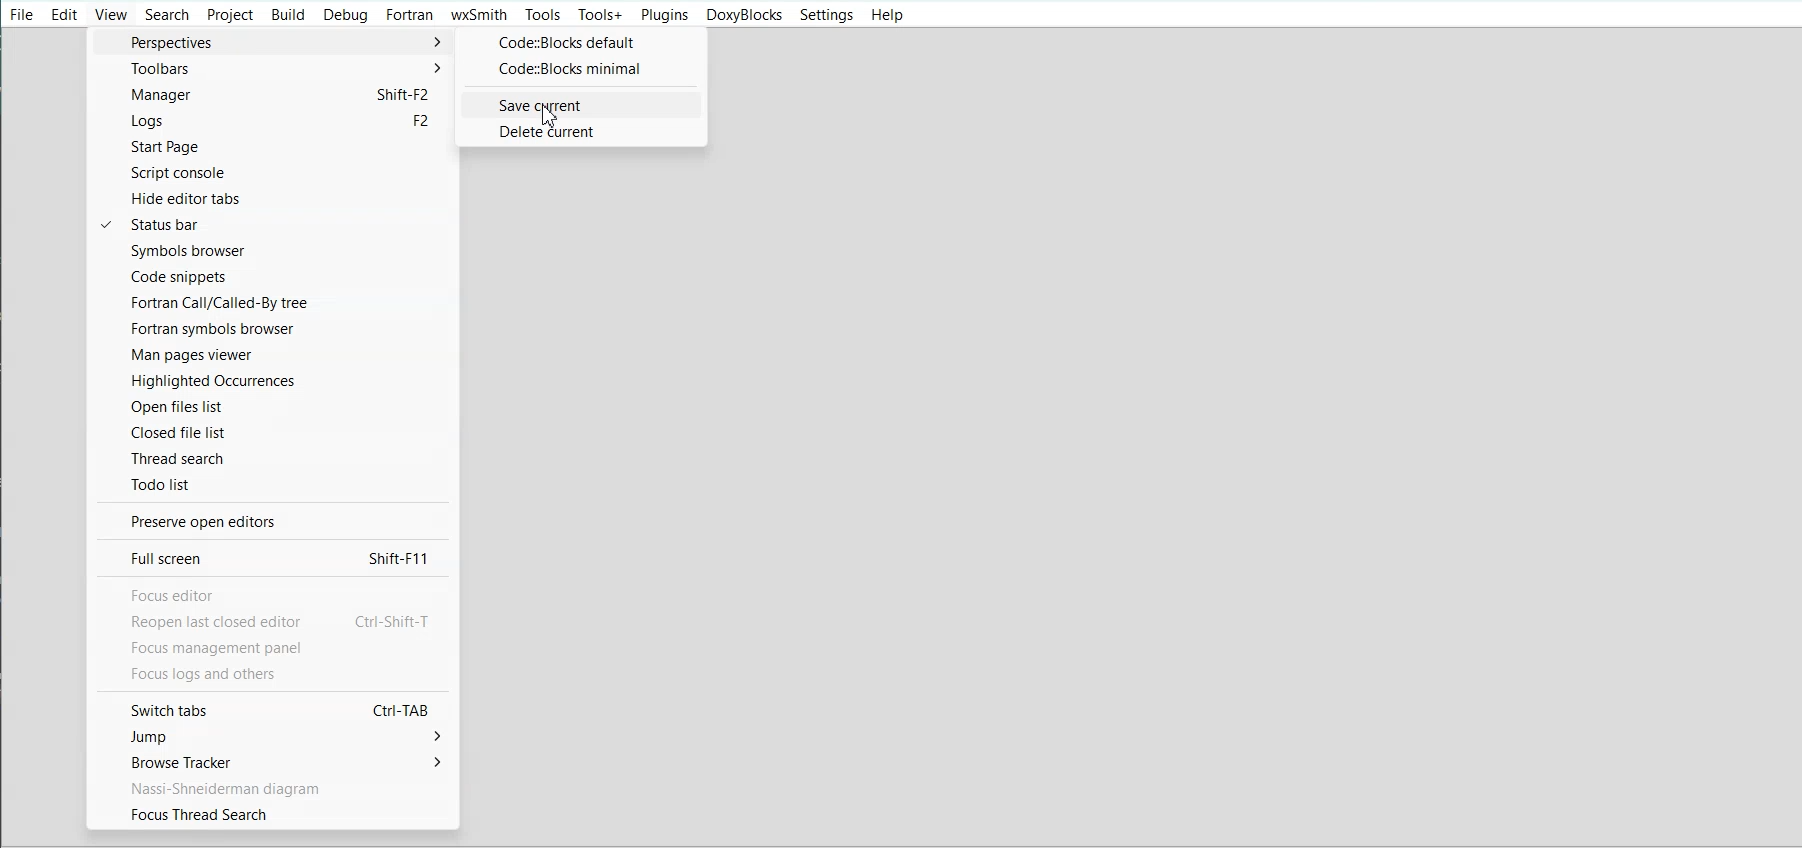  I want to click on Manager, so click(274, 96).